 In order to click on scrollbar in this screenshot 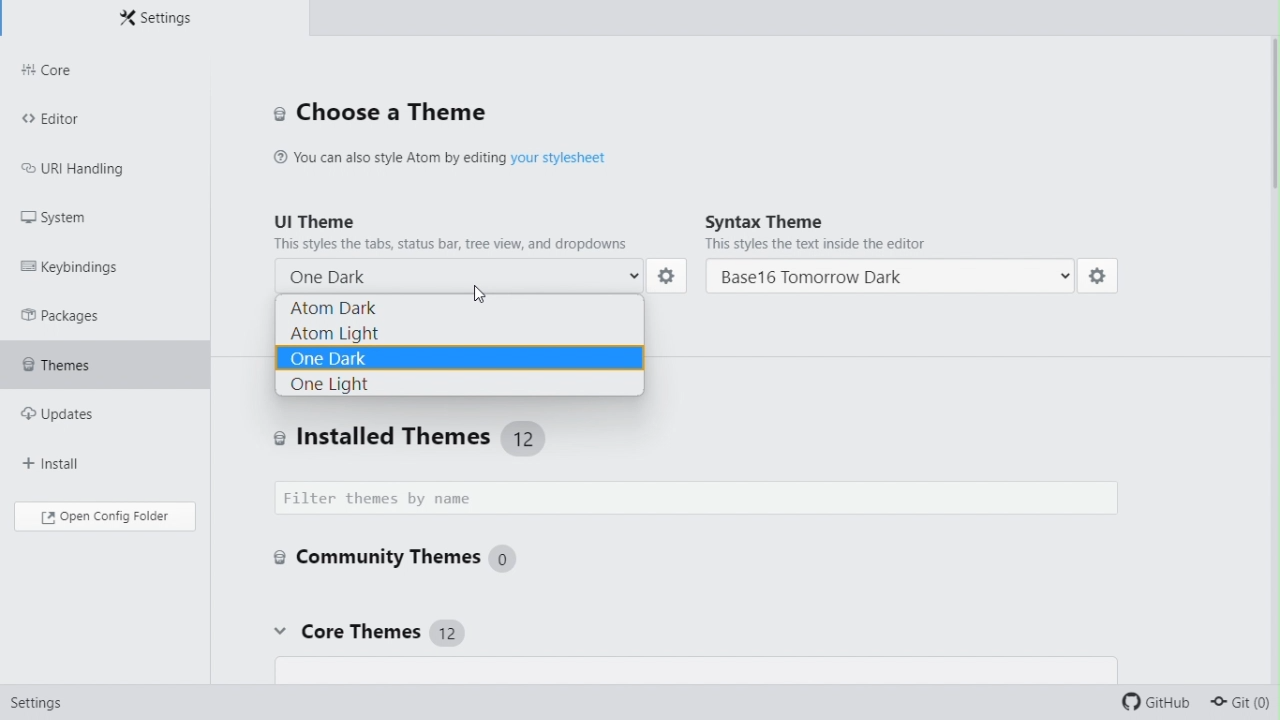, I will do `click(1271, 142)`.